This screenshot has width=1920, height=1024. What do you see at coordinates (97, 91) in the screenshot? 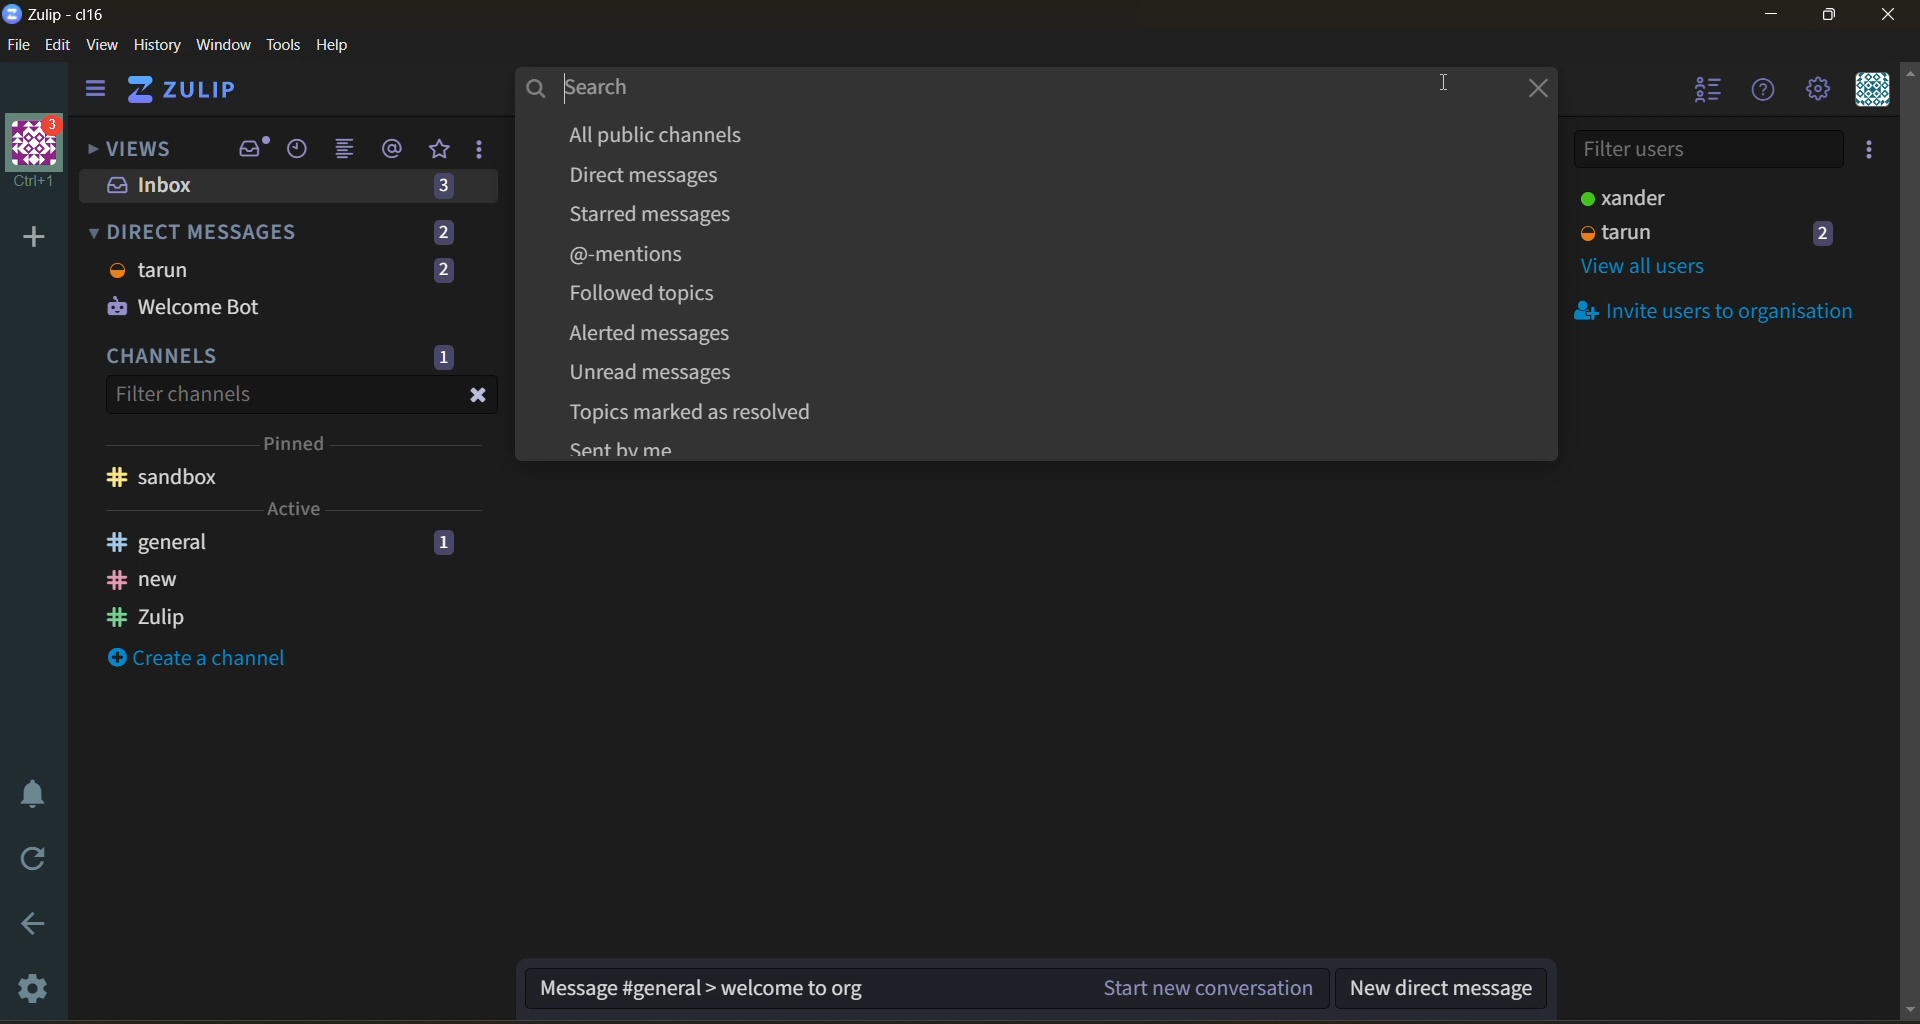
I see `hide sidebar` at bounding box center [97, 91].